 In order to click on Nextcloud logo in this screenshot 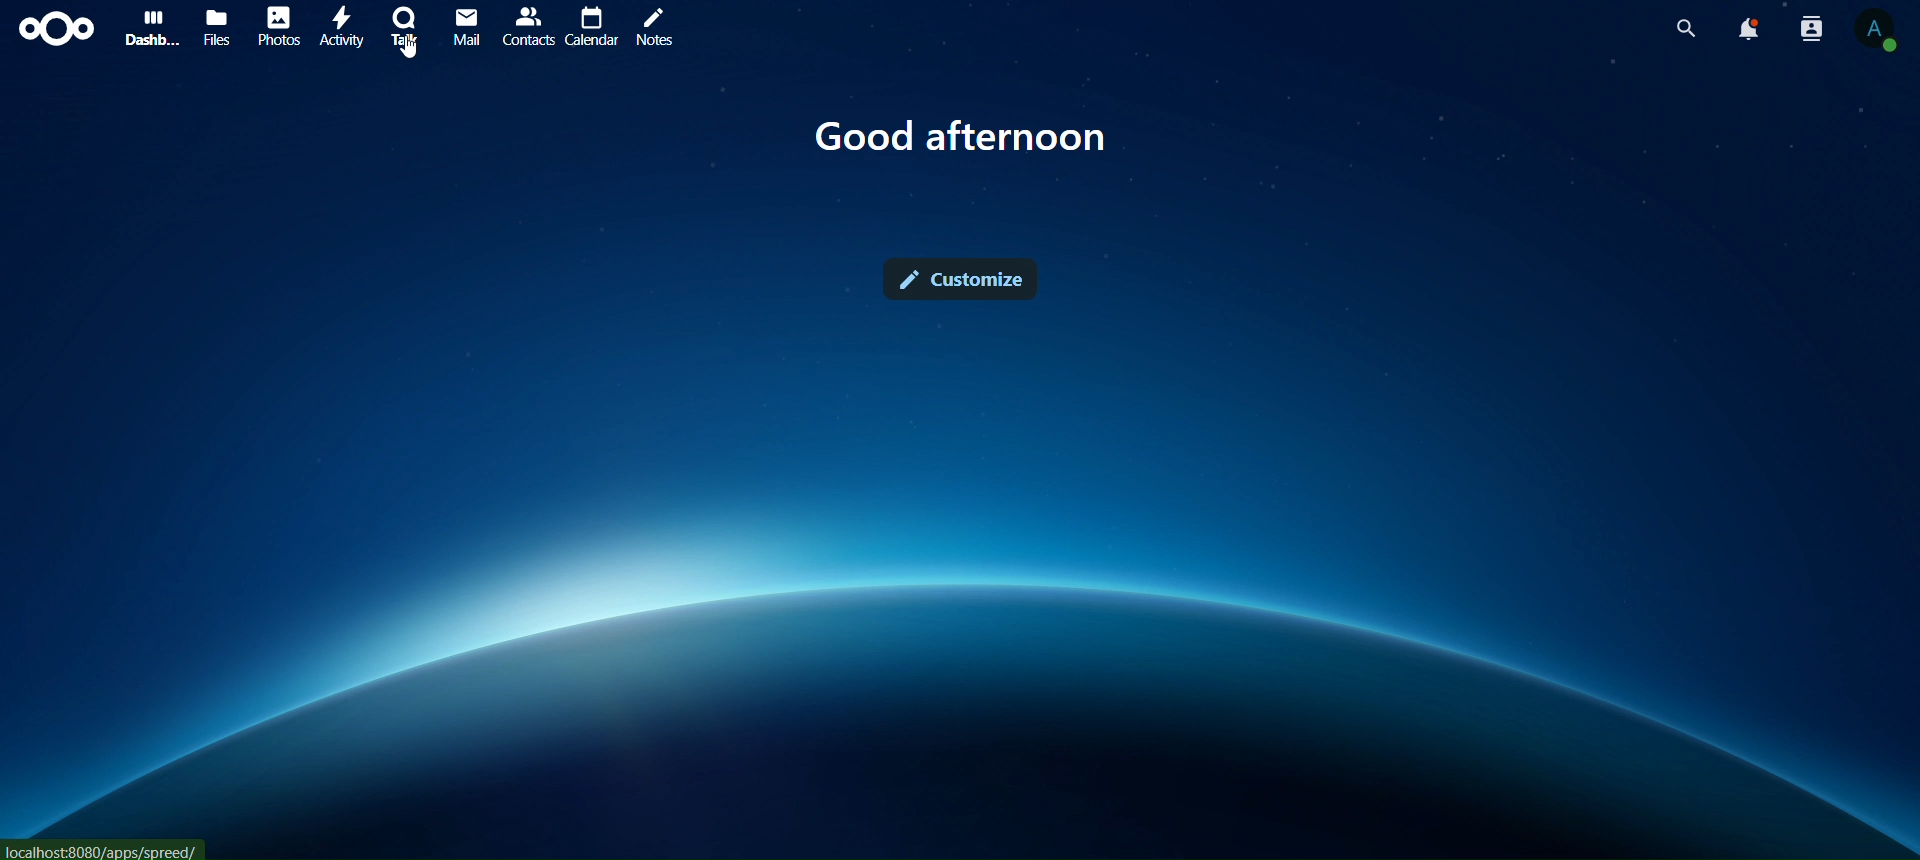, I will do `click(52, 27)`.